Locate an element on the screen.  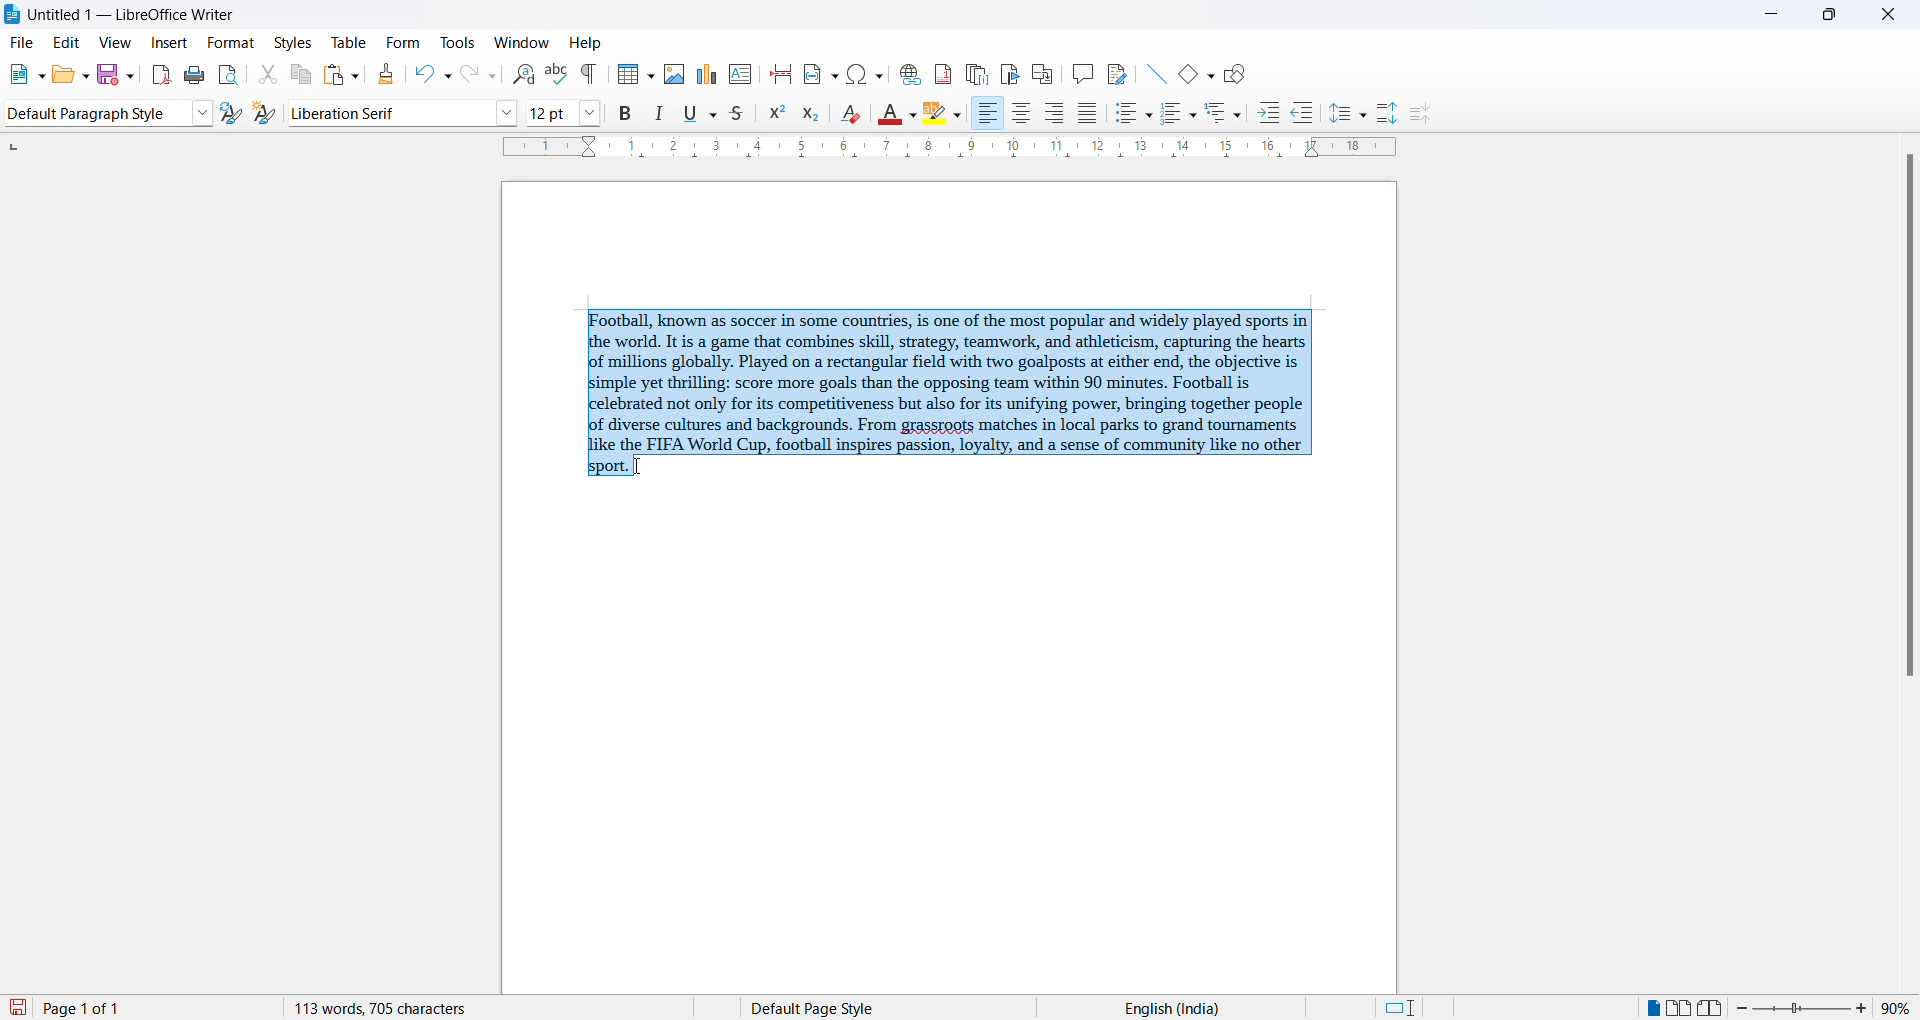
open file is located at coordinates (58, 75).